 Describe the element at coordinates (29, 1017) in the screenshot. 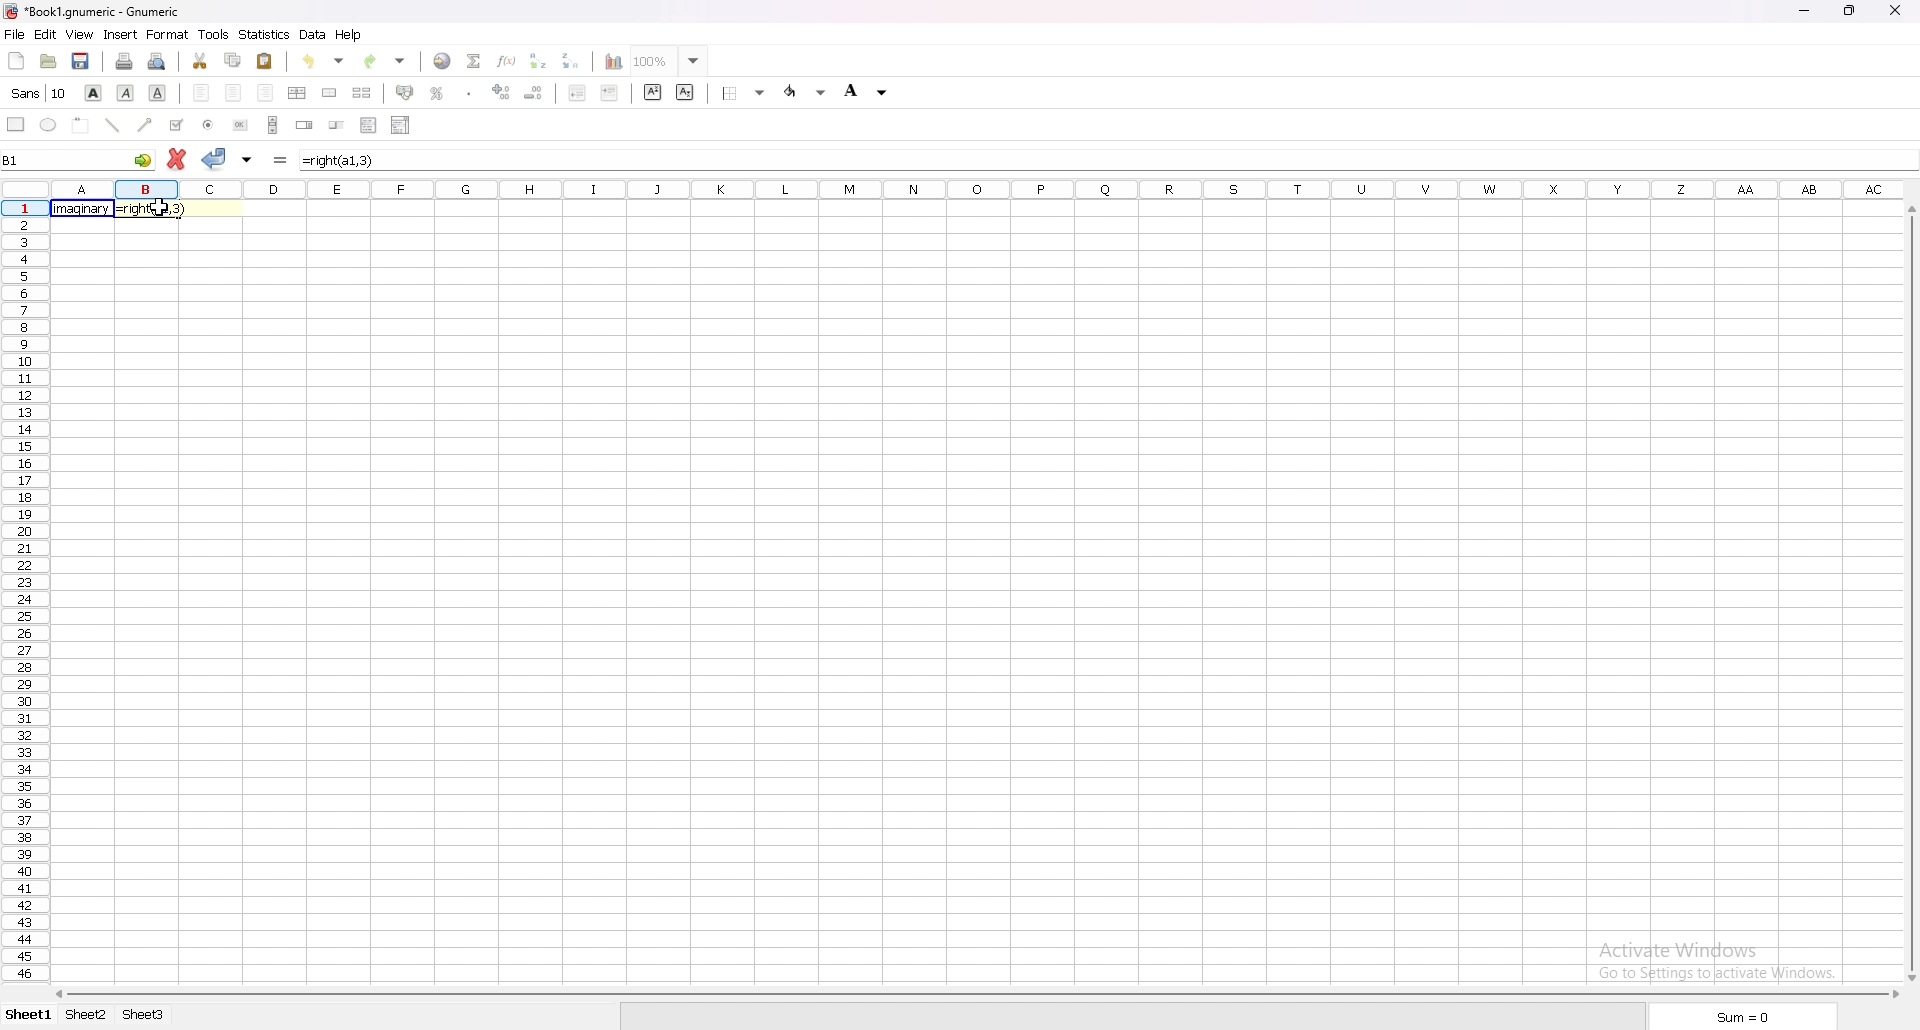

I see `sheet 1` at that location.